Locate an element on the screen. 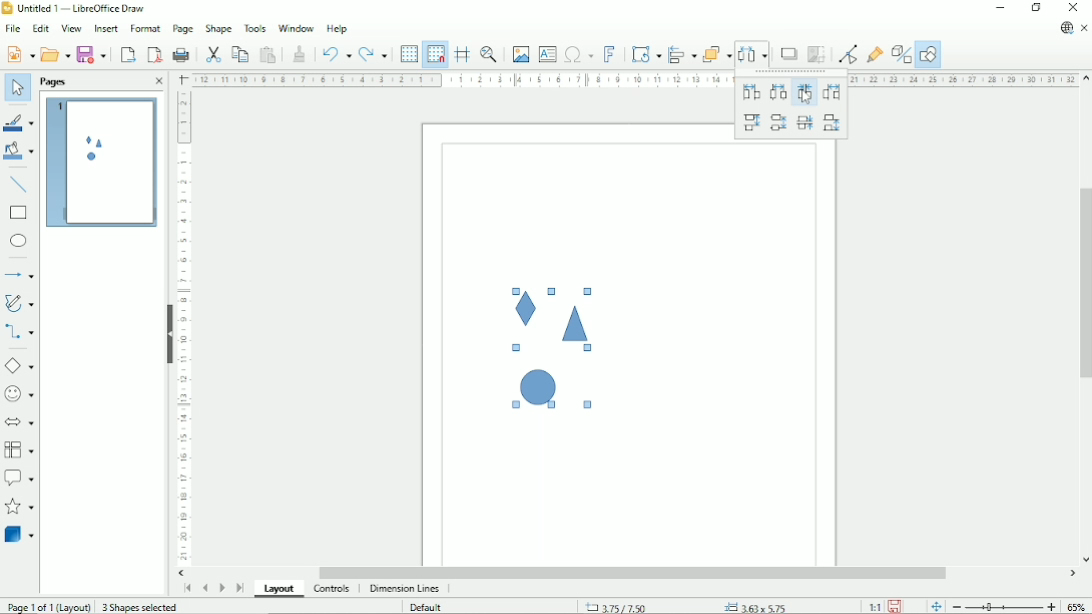  Redo is located at coordinates (374, 53).